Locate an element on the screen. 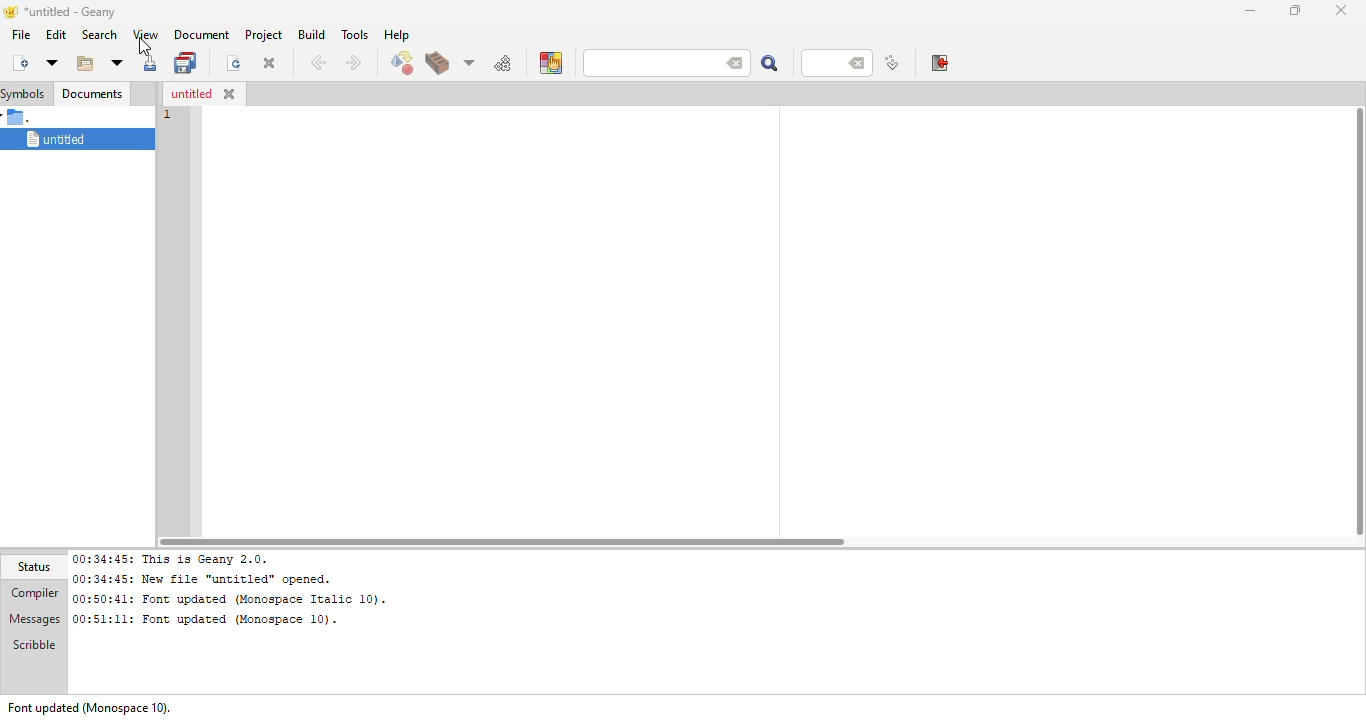 This screenshot has width=1366, height=720. back is located at coordinates (317, 63).